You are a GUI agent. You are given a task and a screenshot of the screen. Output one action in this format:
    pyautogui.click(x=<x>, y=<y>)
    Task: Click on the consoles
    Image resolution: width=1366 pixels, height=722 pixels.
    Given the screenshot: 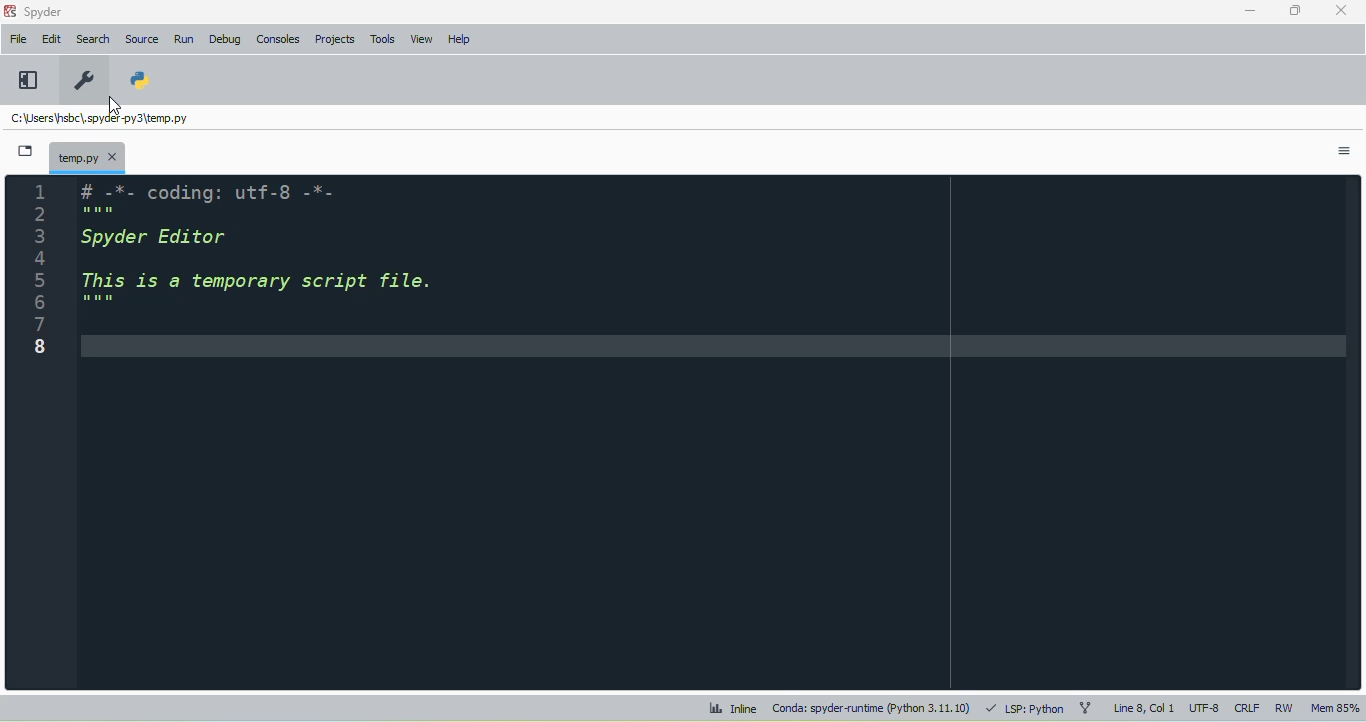 What is the action you would take?
    pyautogui.click(x=279, y=39)
    